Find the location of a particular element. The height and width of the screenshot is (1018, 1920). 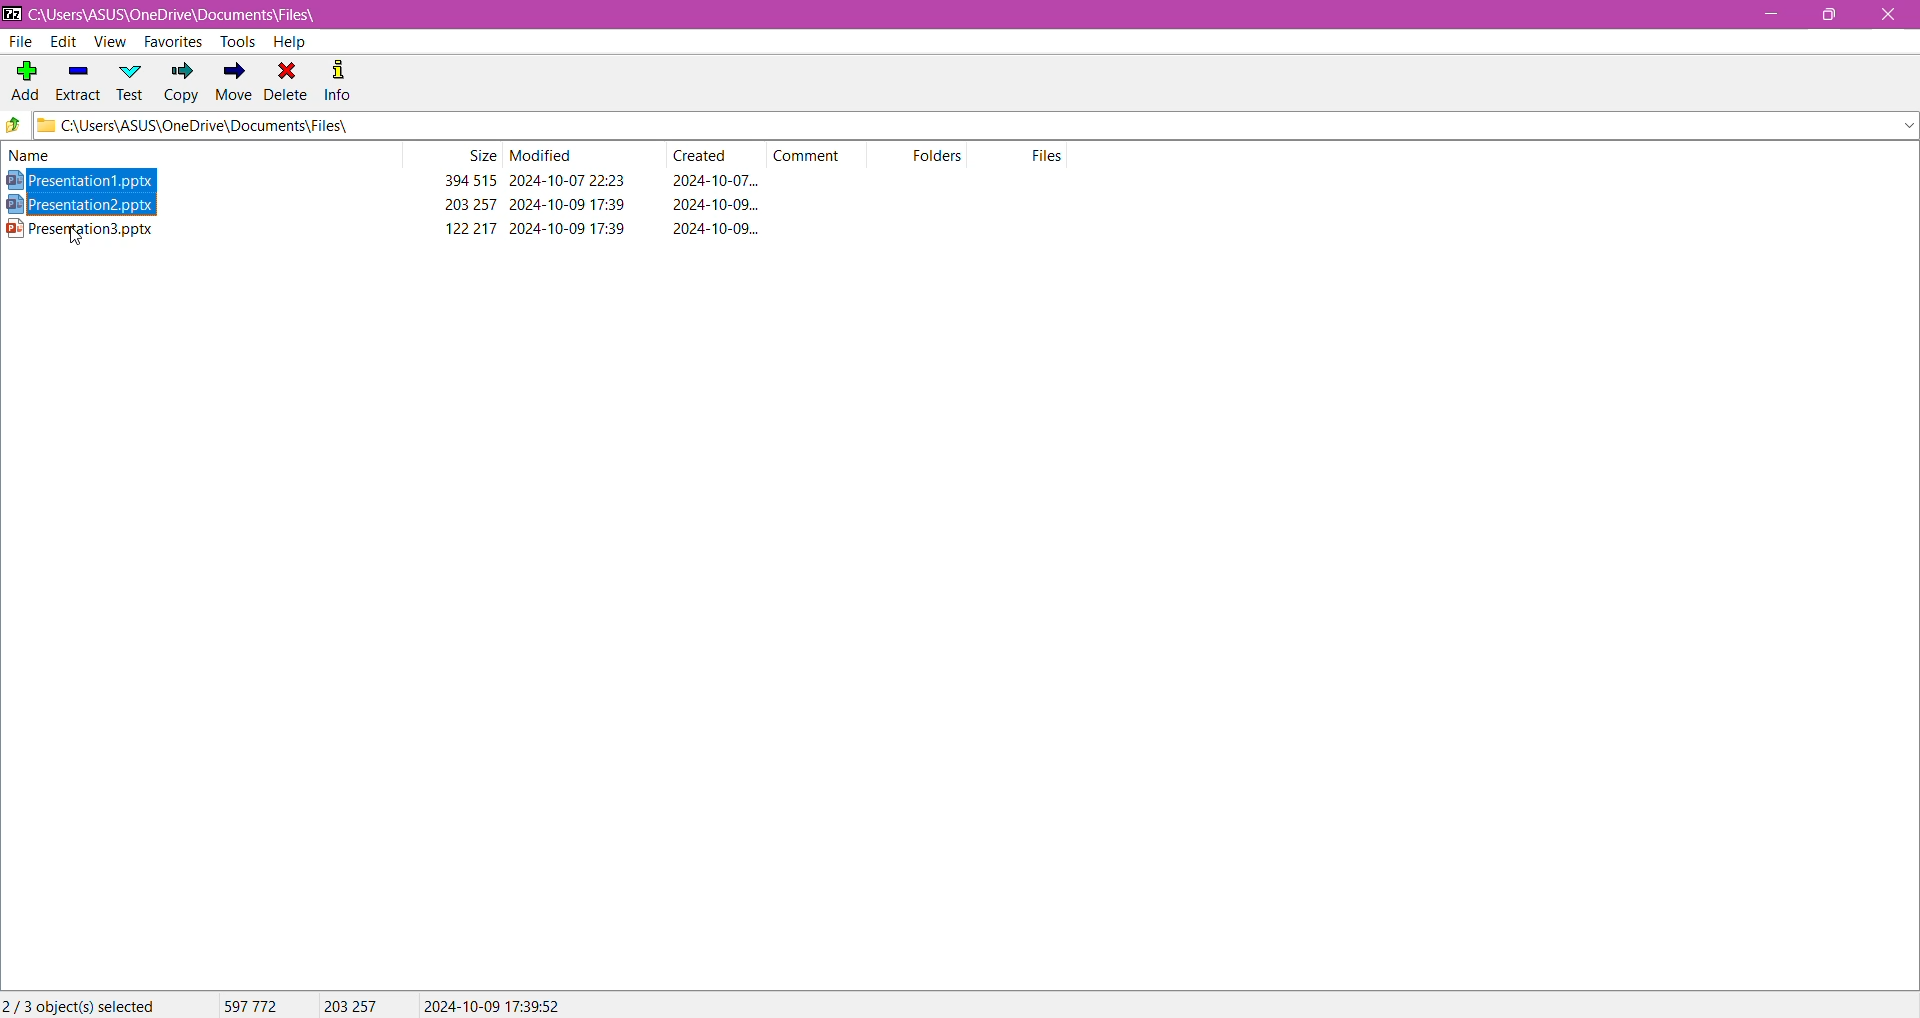

Presentation1.pptx 394 515 2024-10-07 22:23 2024-10-07... is located at coordinates (391, 181).